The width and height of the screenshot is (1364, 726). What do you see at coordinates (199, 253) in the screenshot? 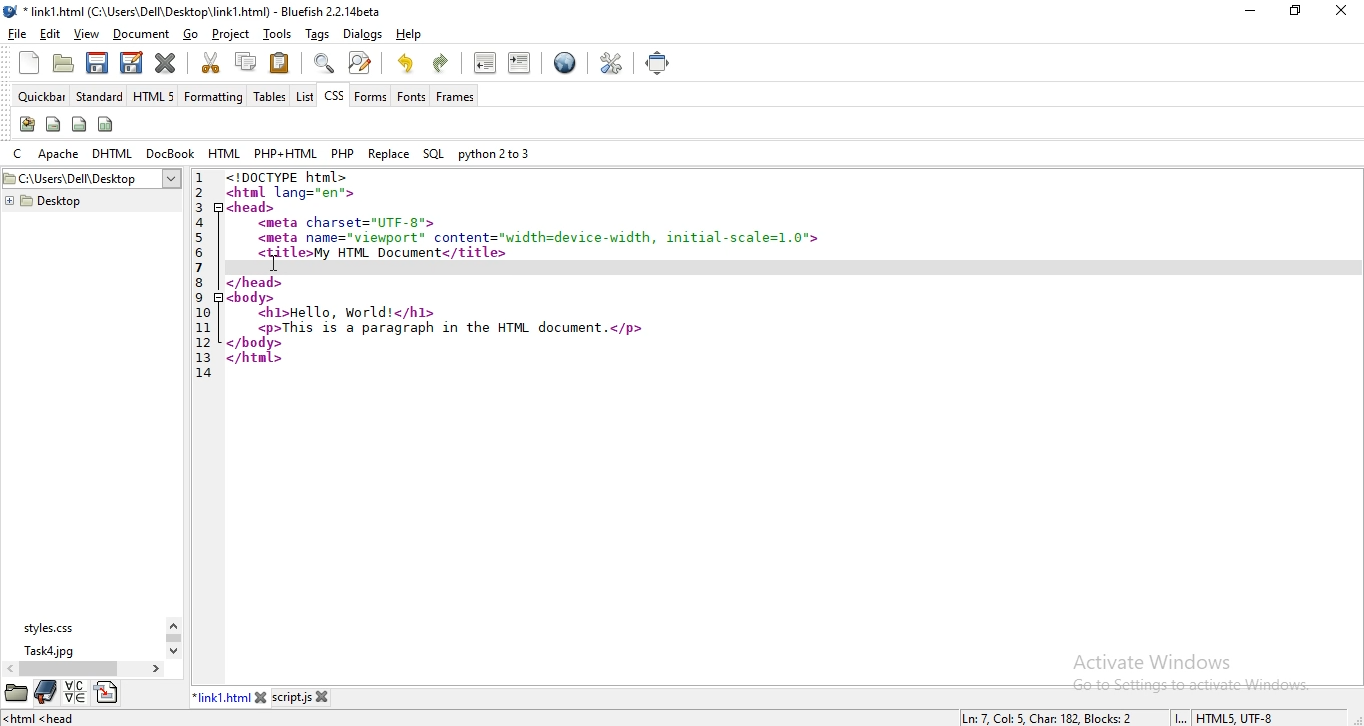
I see `6` at bounding box center [199, 253].